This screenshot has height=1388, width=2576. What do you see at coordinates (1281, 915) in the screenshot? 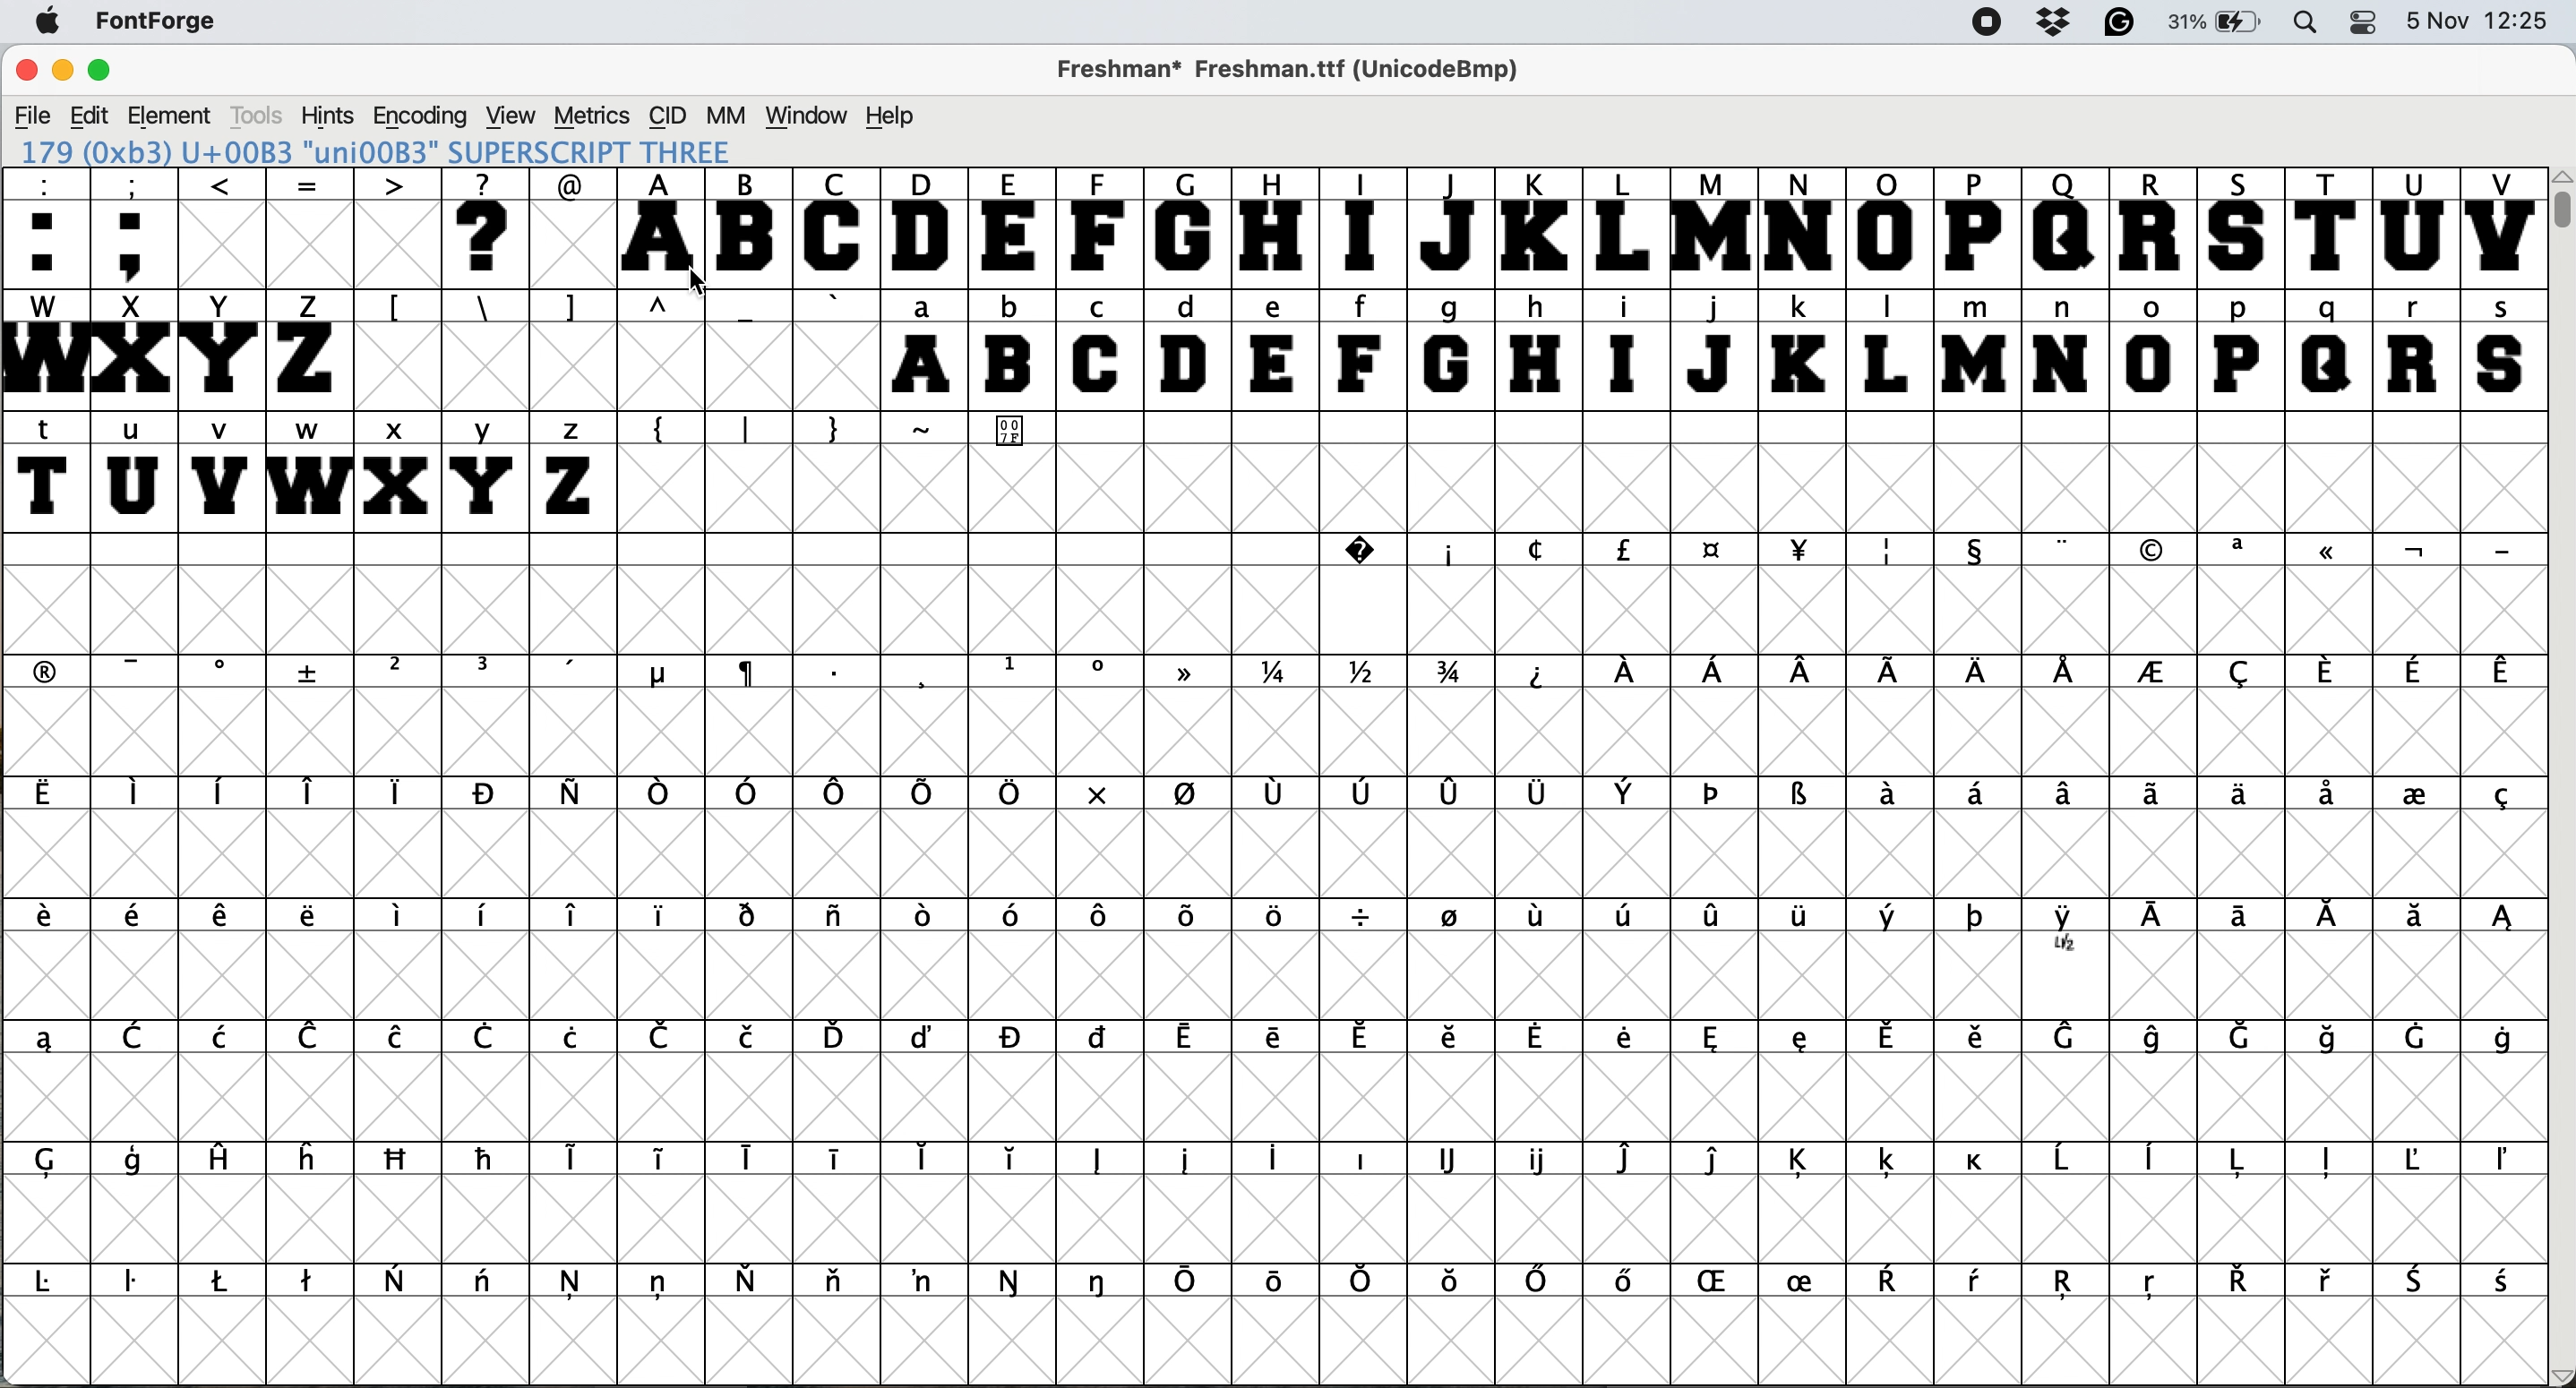
I see `symbol` at bounding box center [1281, 915].